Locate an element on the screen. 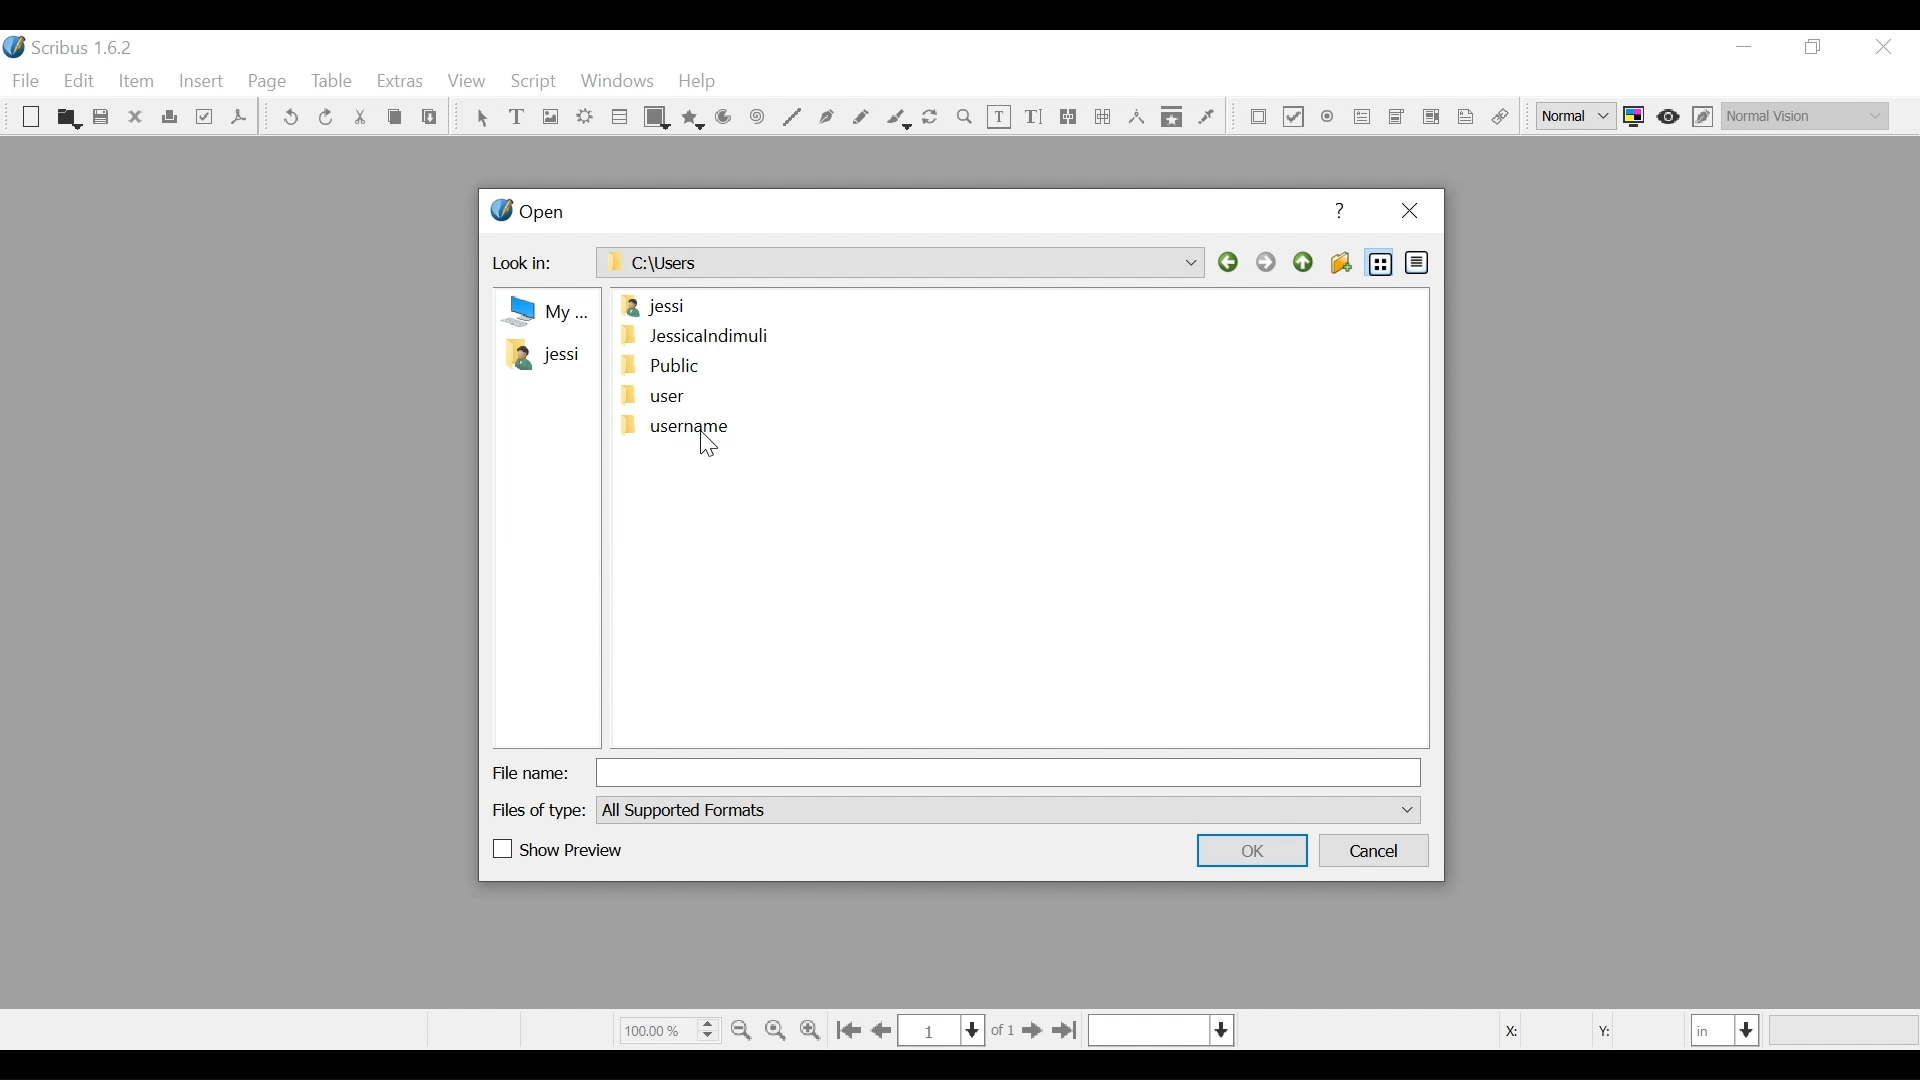  Cursor is located at coordinates (705, 448).